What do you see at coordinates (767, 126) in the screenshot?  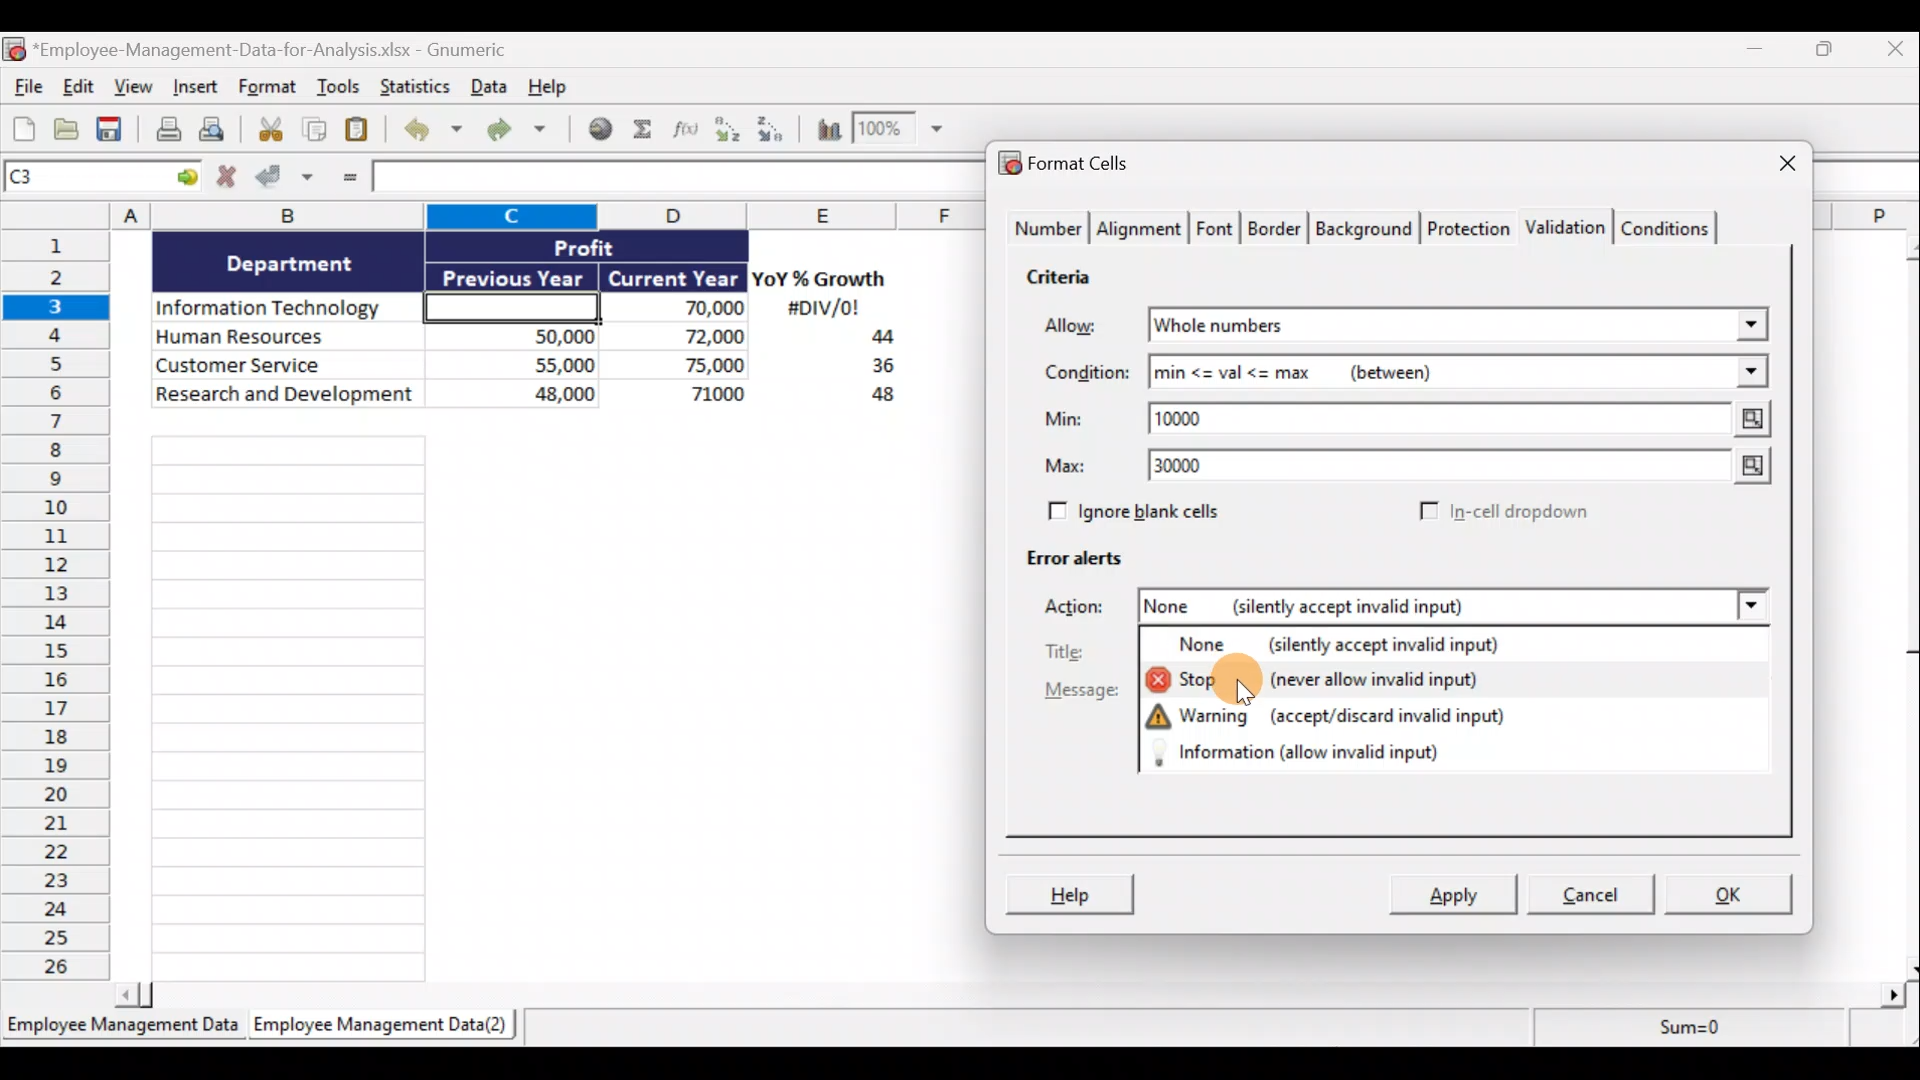 I see `Sort descending` at bounding box center [767, 126].